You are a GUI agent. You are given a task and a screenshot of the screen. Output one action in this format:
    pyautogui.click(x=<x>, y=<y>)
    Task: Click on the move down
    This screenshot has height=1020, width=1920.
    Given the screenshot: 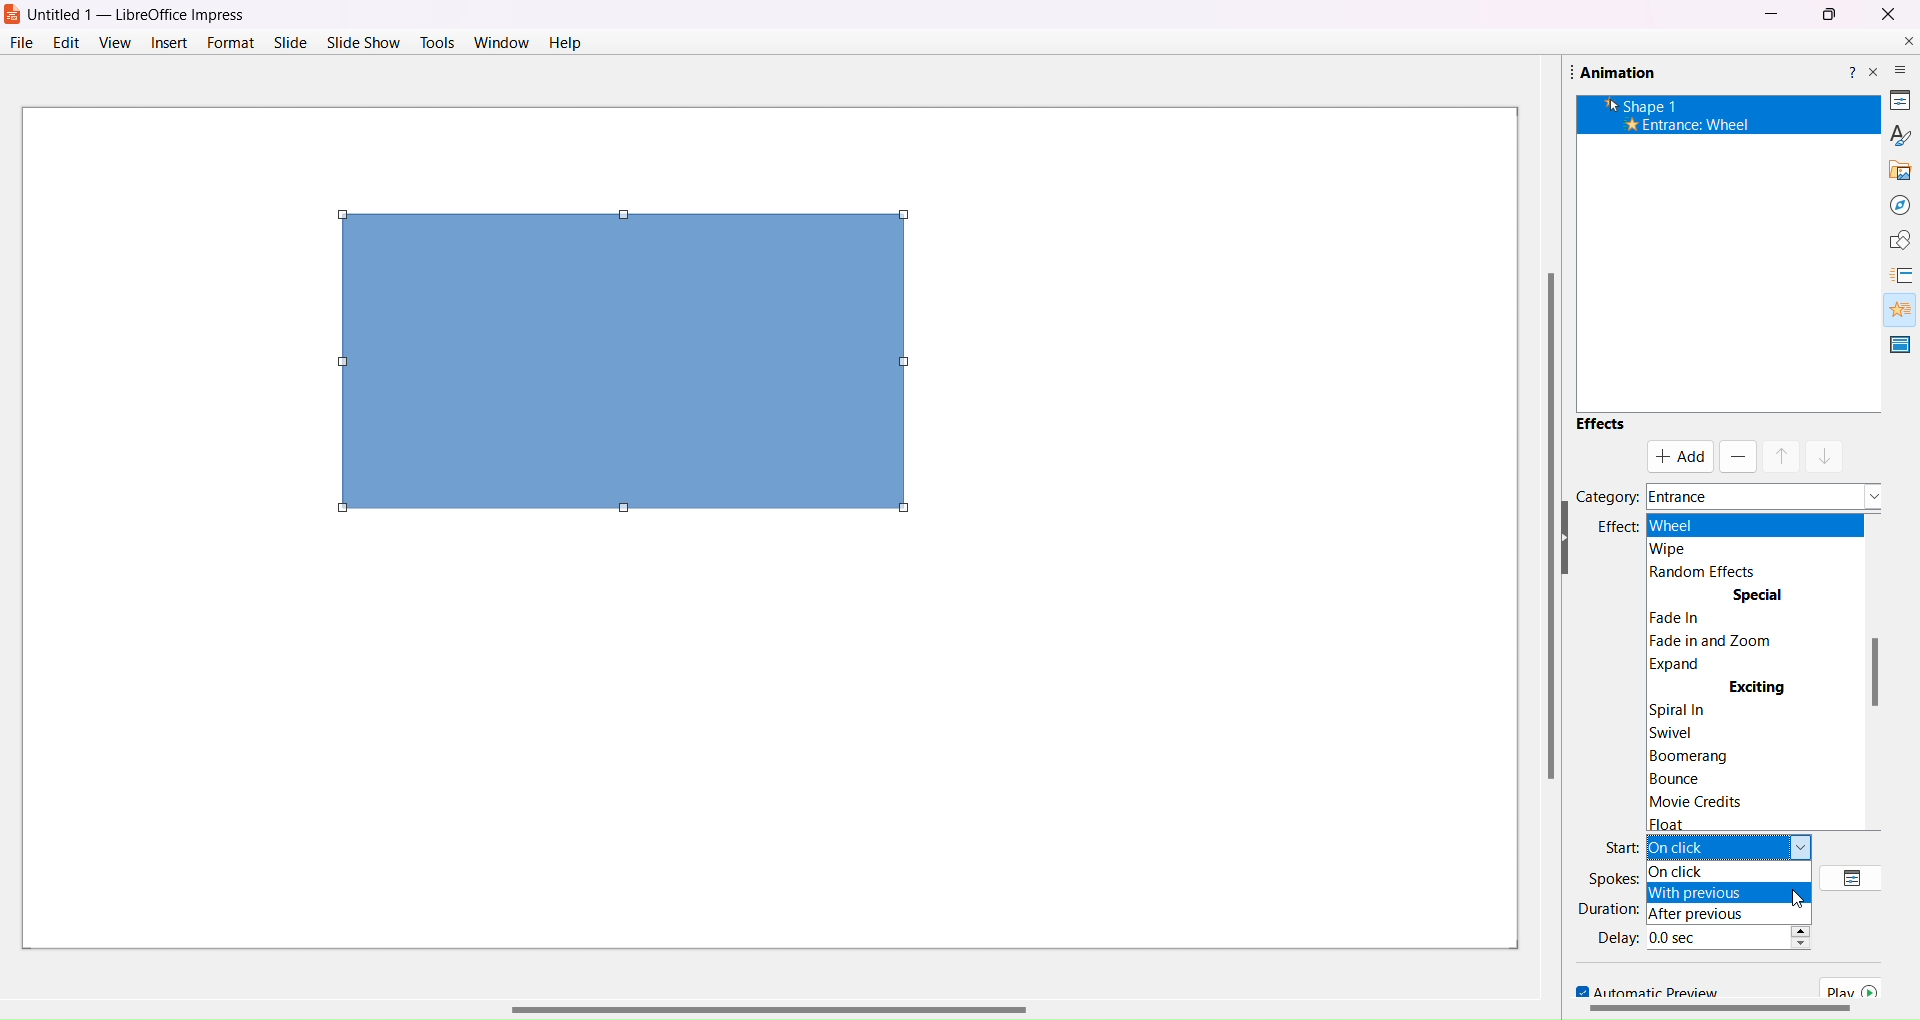 What is the action you would take?
    pyautogui.click(x=1826, y=454)
    